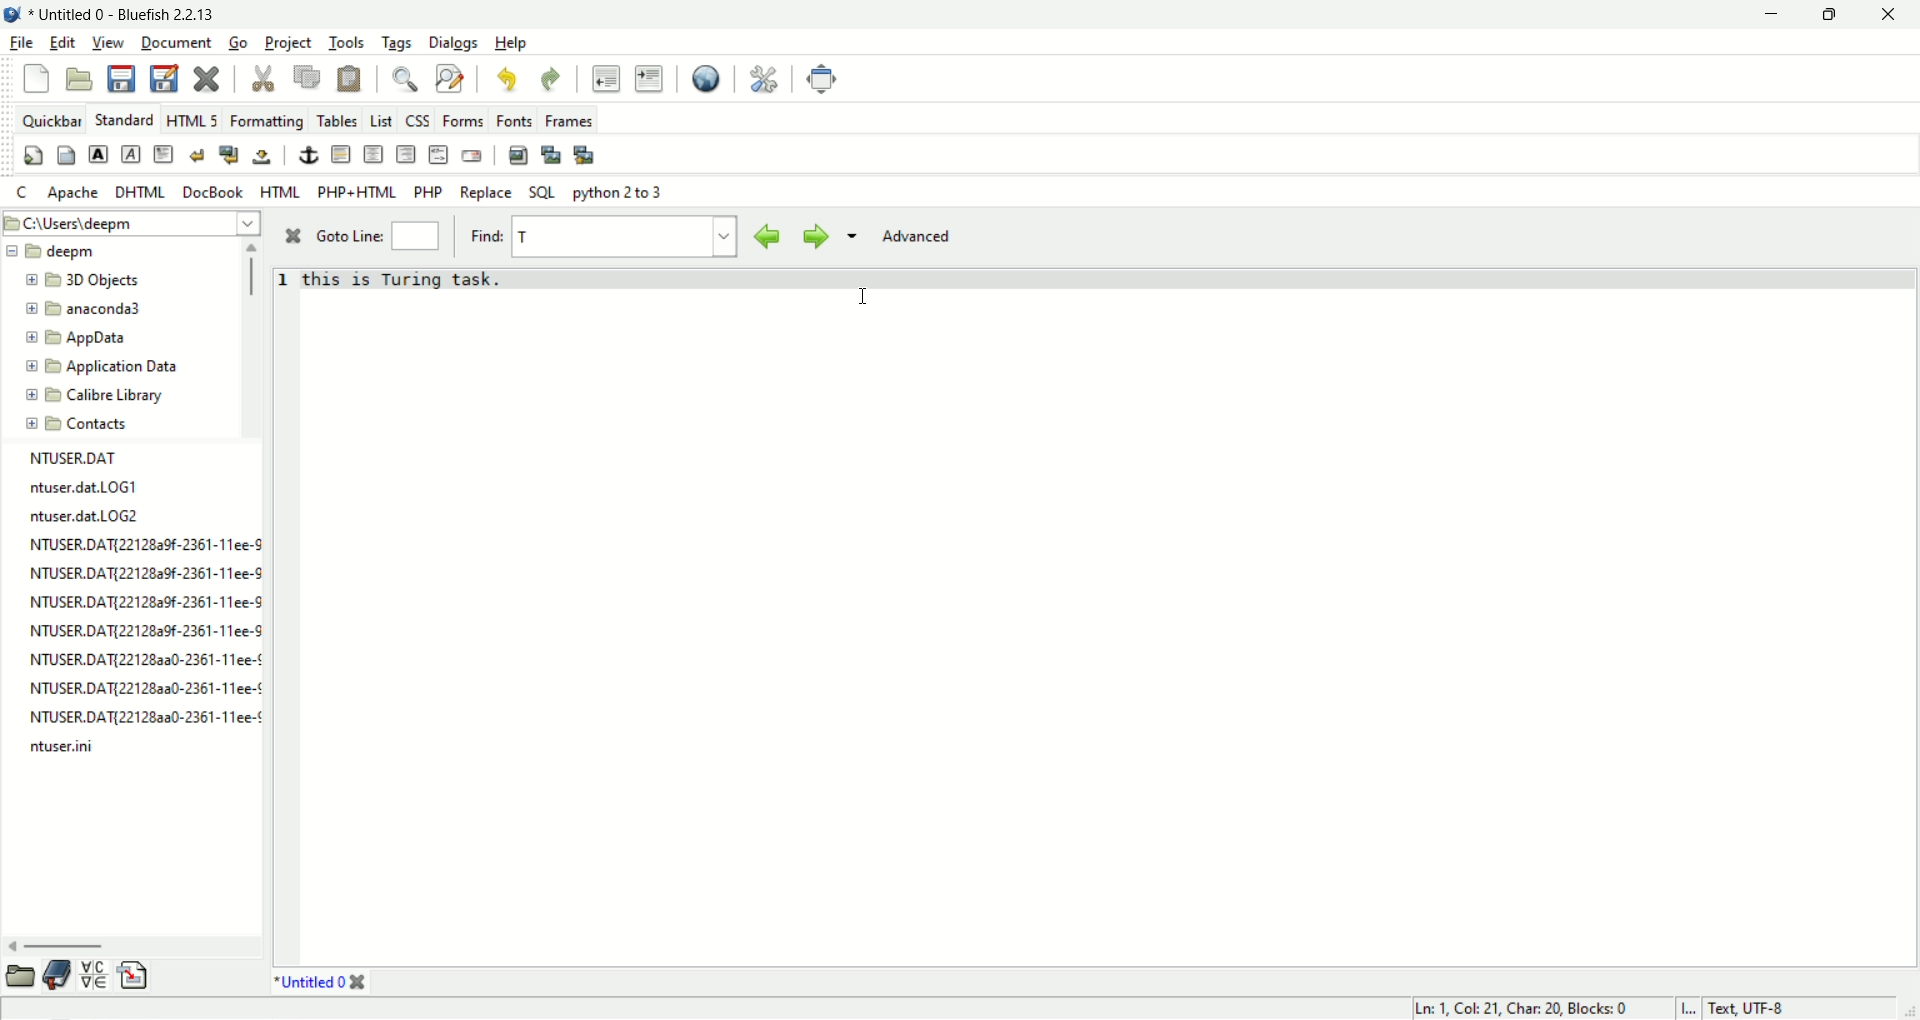 The height and width of the screenshot is (1020, 1920). What do you see at coordinates (453, 42) in the screenshot?
I see `Dialogs` at bounding box center [453, 42].